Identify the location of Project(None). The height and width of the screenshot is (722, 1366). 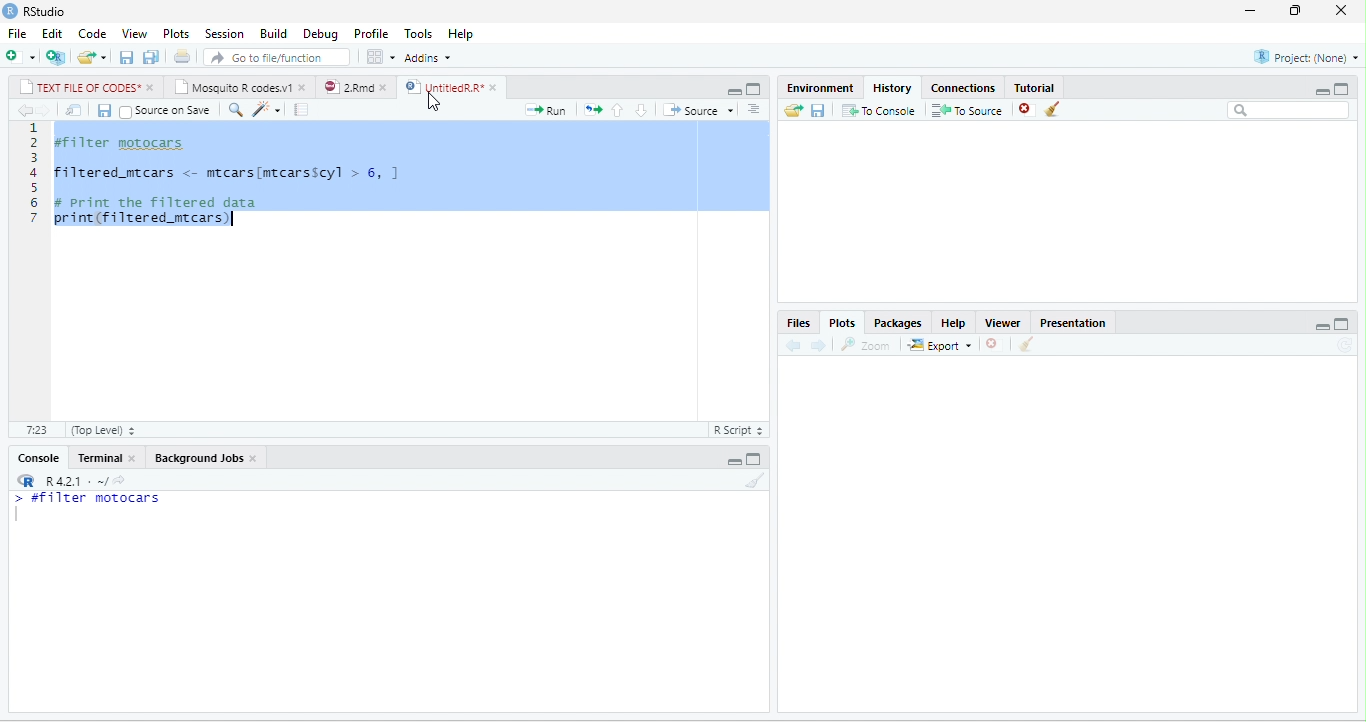
(1307, 57).